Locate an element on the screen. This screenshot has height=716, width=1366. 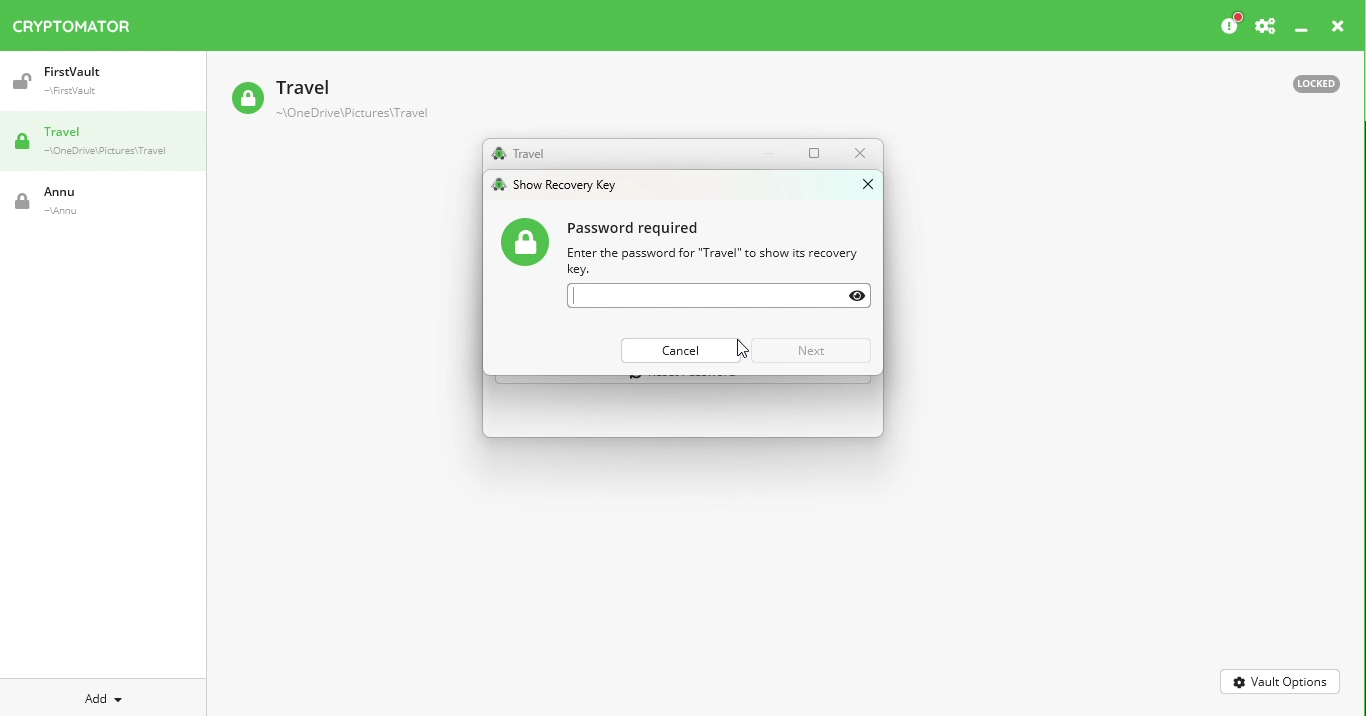
Enter password is located at coordinates (720, 296).